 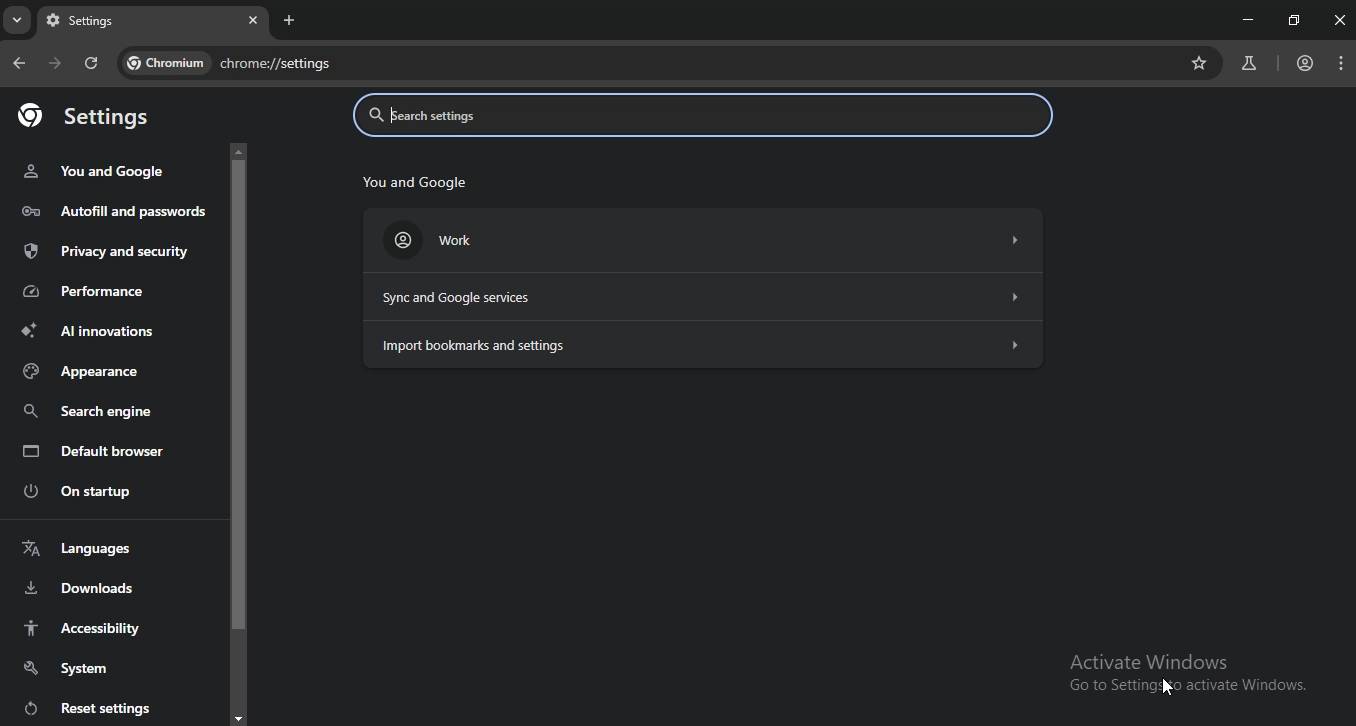 What do you see at coordinates (76, 548) in the screenshot?
I see `Languages` at bounding box center [76, 548].